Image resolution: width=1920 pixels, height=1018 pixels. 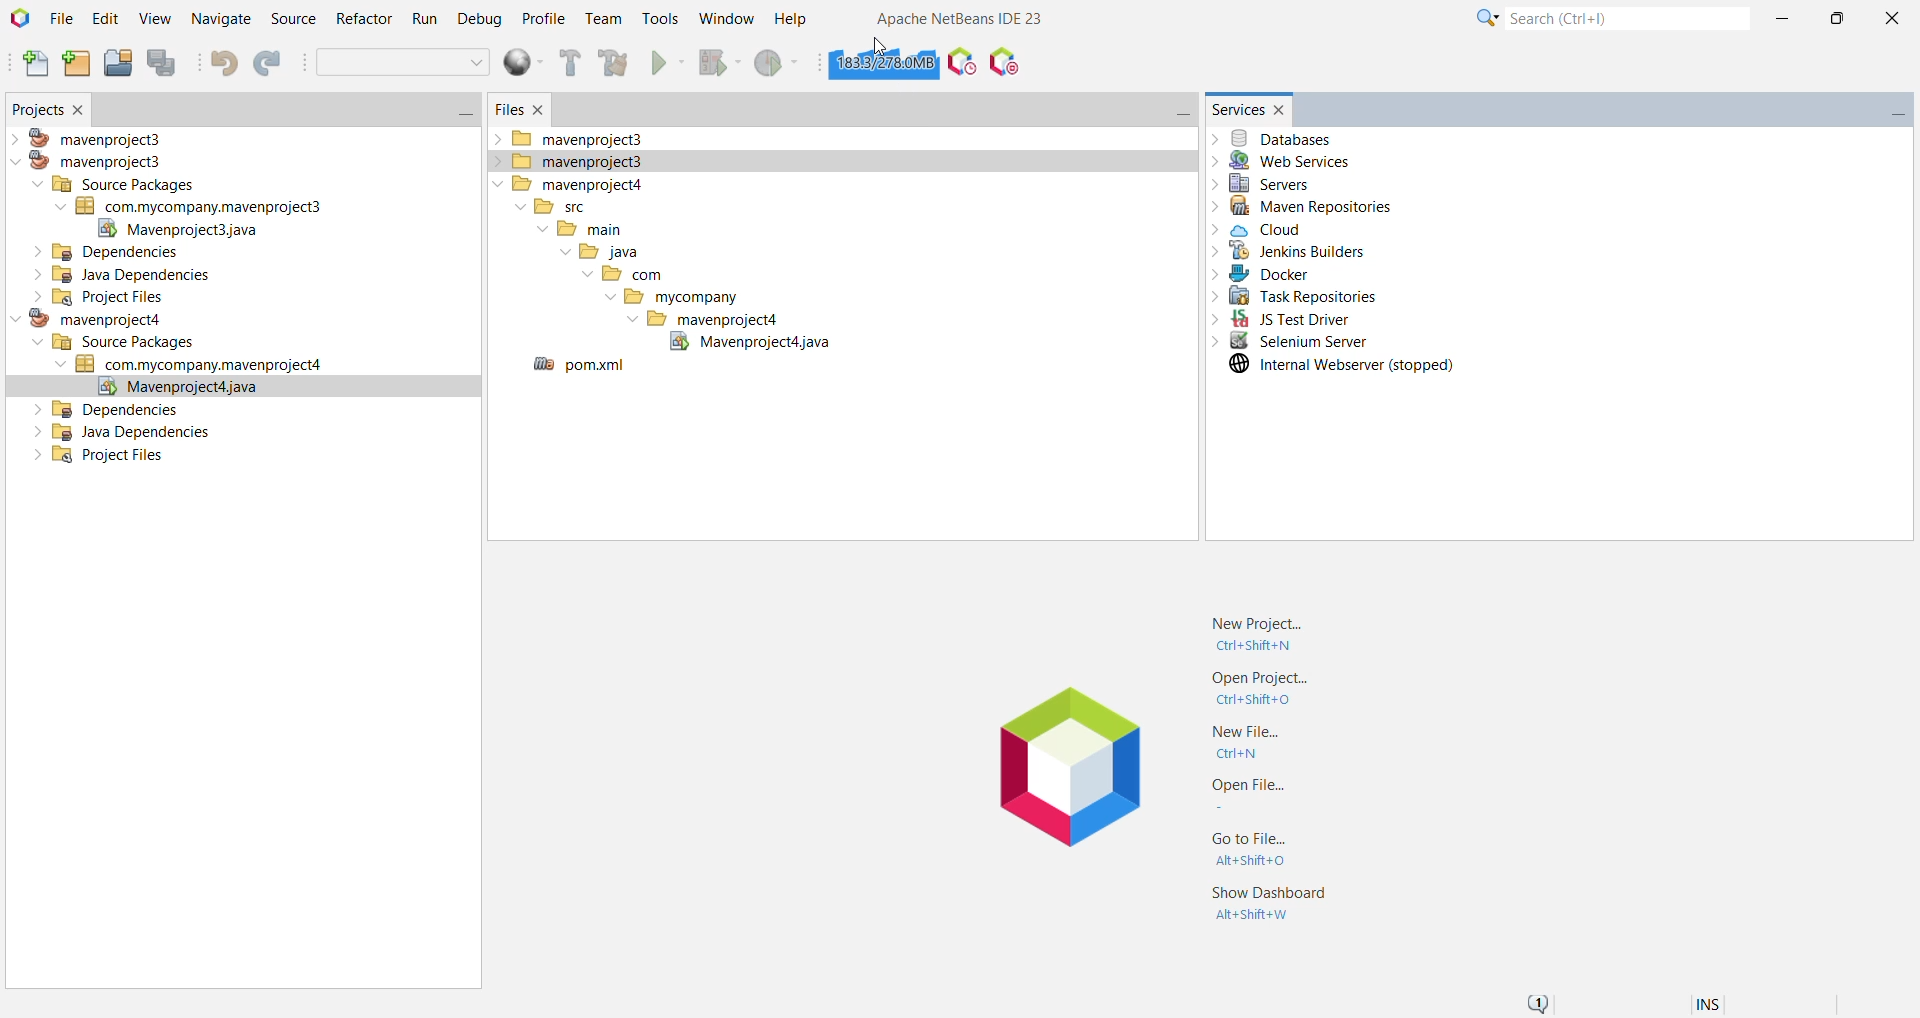 I want to click on mycompany, so click(x=667, y=300).